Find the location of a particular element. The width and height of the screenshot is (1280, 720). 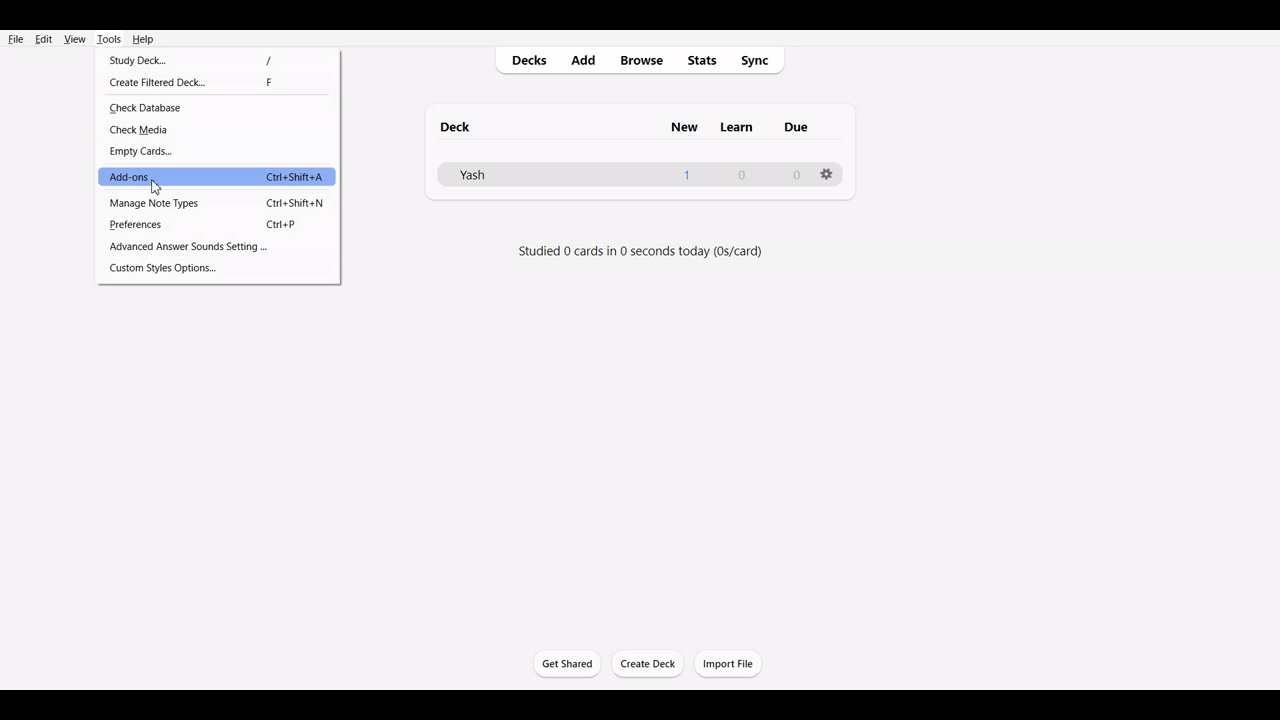

Created Filtered Deck is located at coordinates (217, 82).